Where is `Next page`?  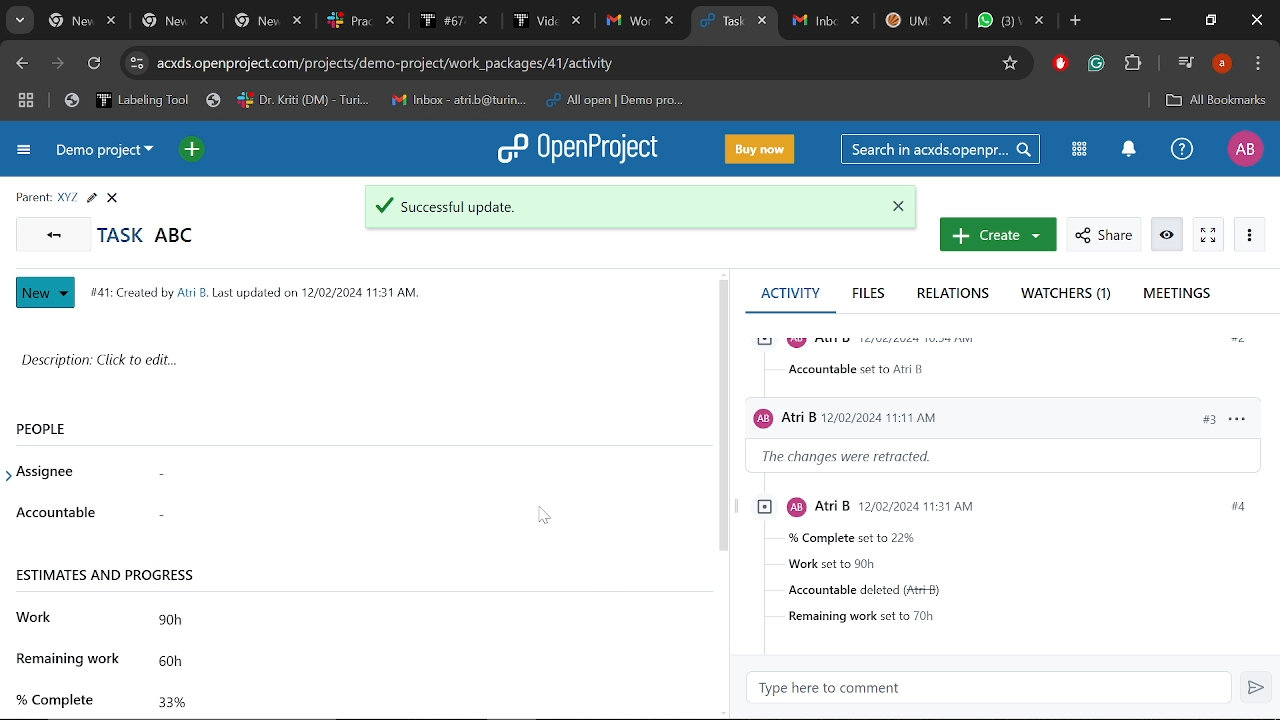
Next page is located at coordinates (61, 65).